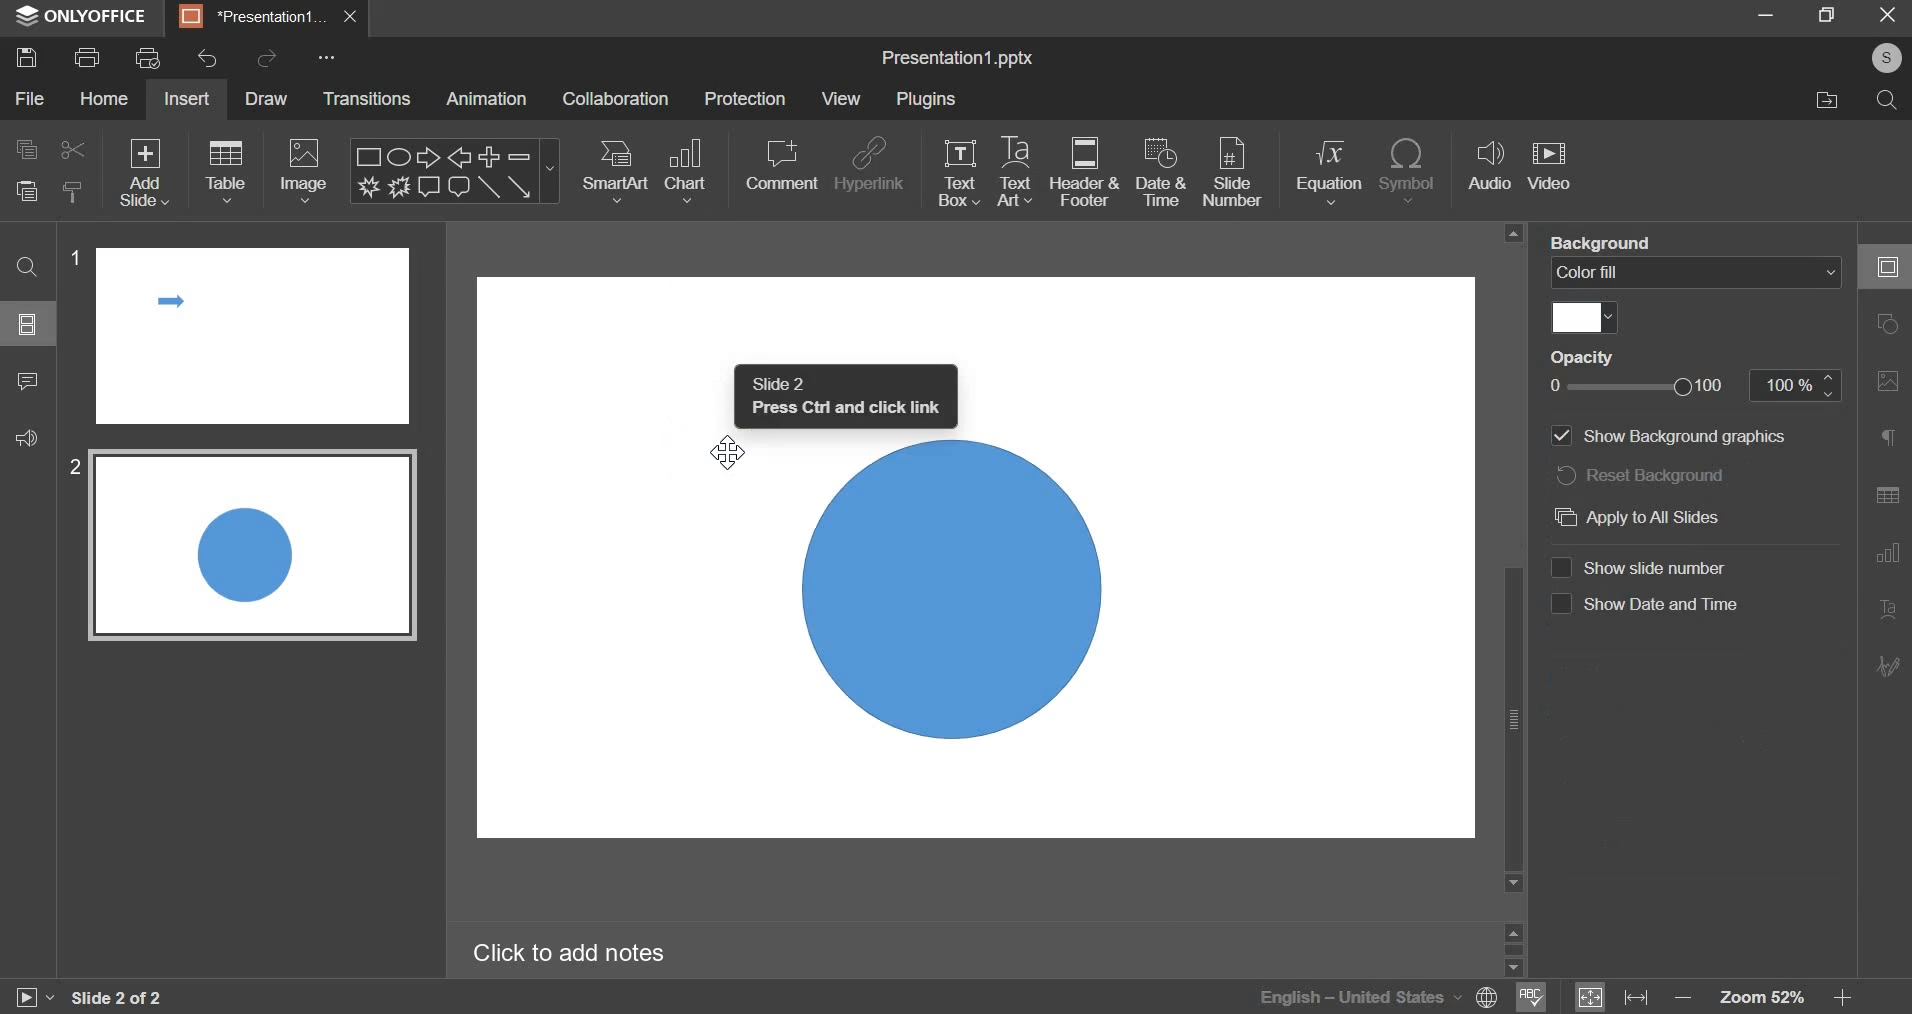 This screenshot has width=1912, height=1014. Describe the element at coordinates (367, 186) in the screenshot. I see `Explosion 1` at that location.